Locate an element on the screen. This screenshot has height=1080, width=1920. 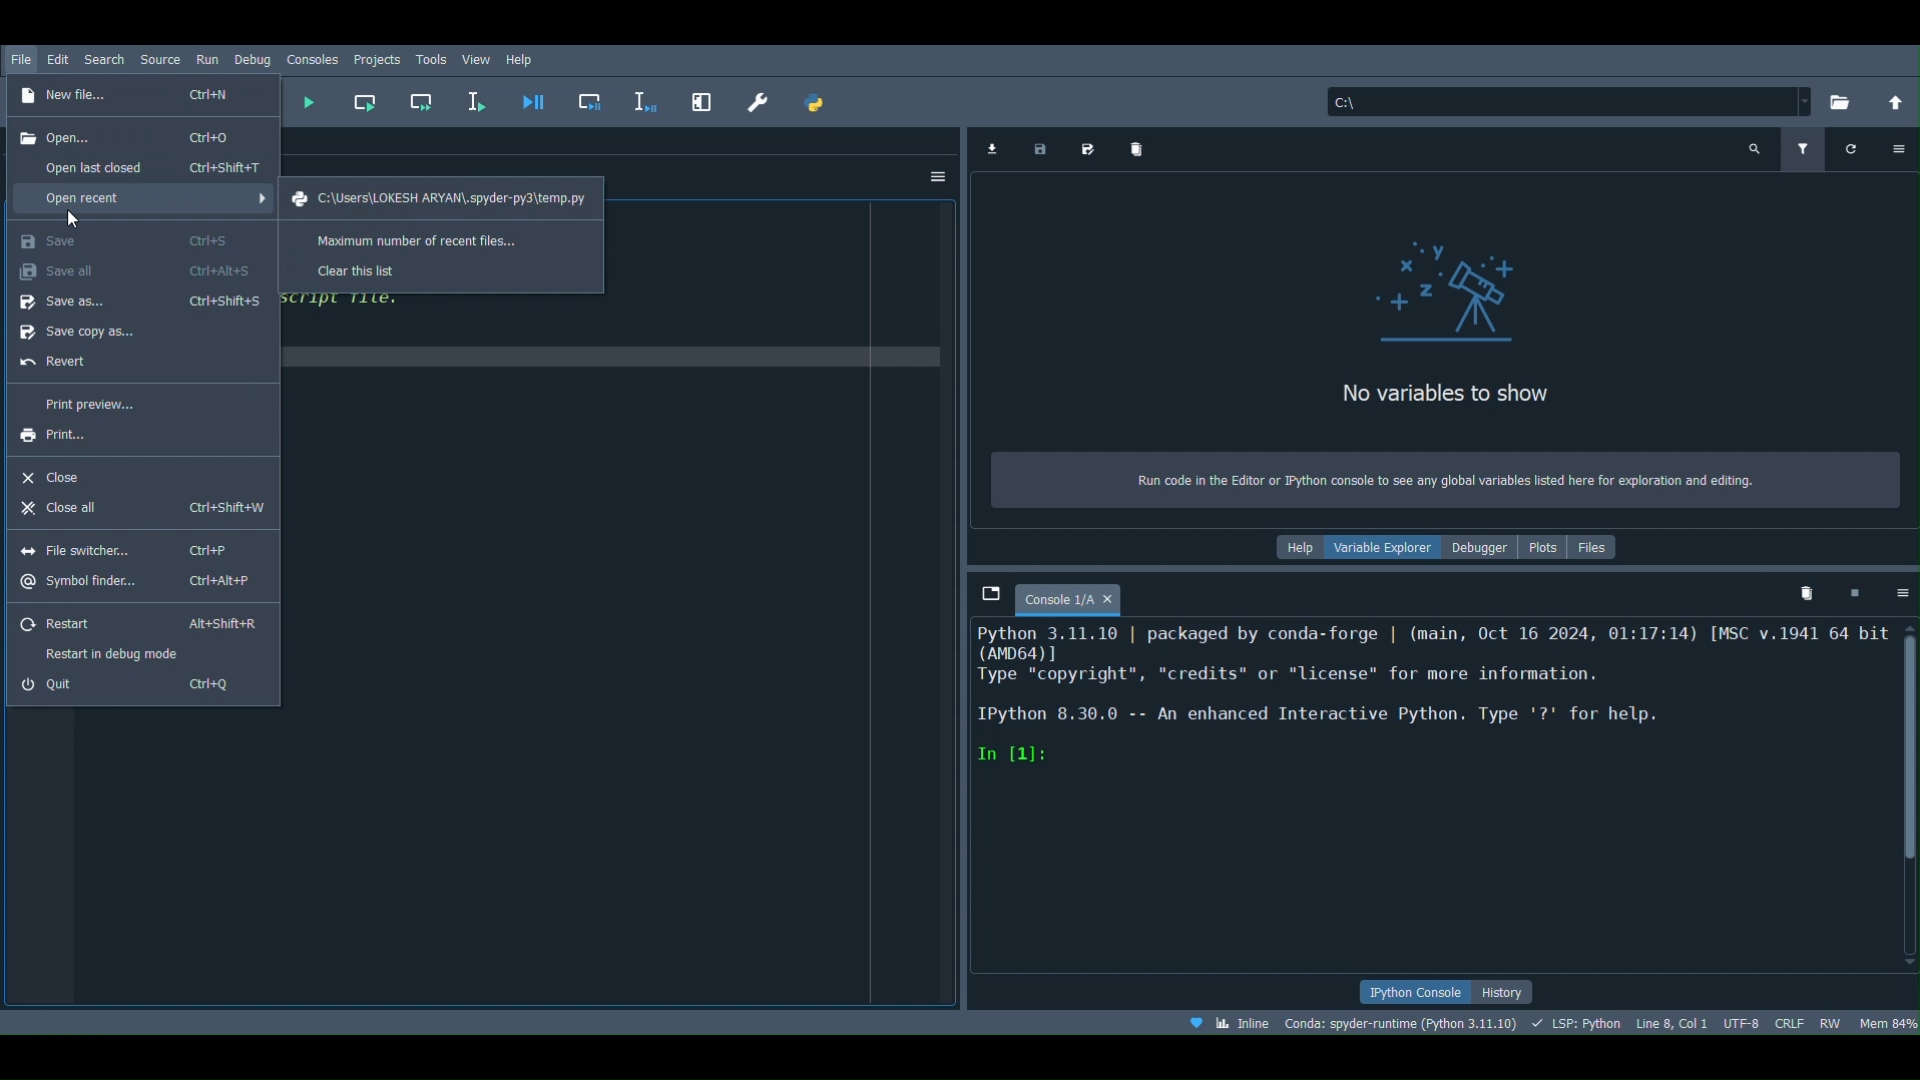
Run is located at coordinates (205, 59).